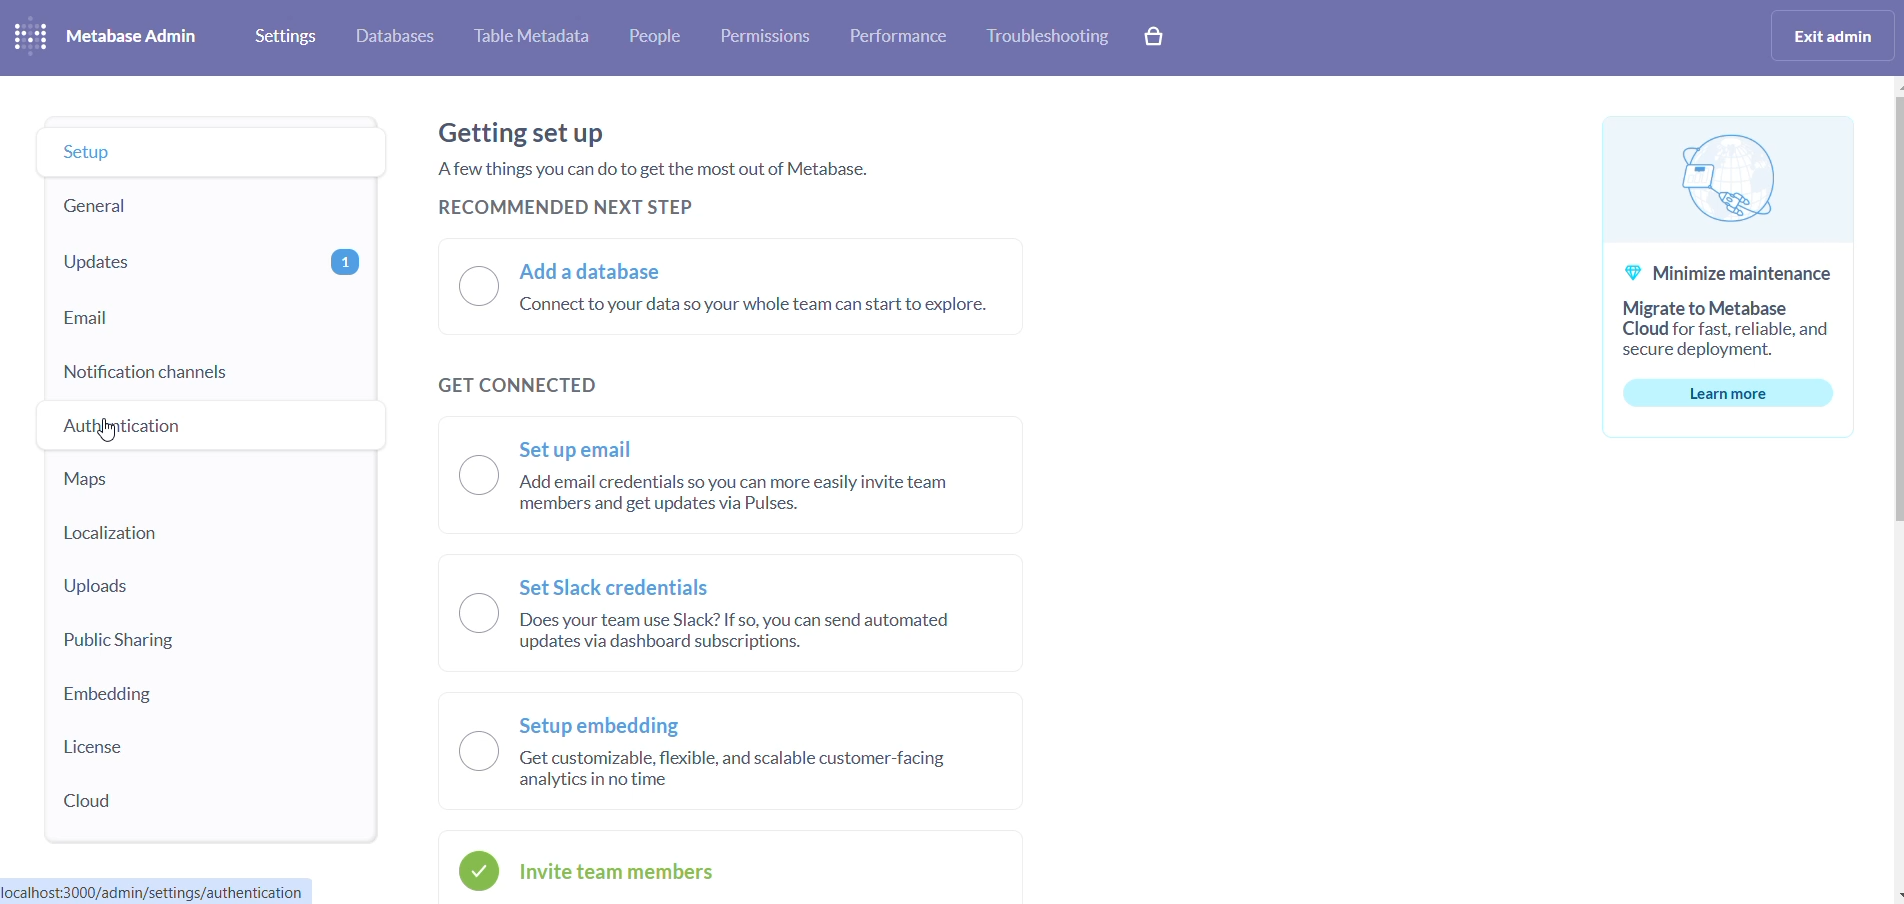 The height and width of the screenshot is (904, 1904). I want to click on settings, so click(281, 35).